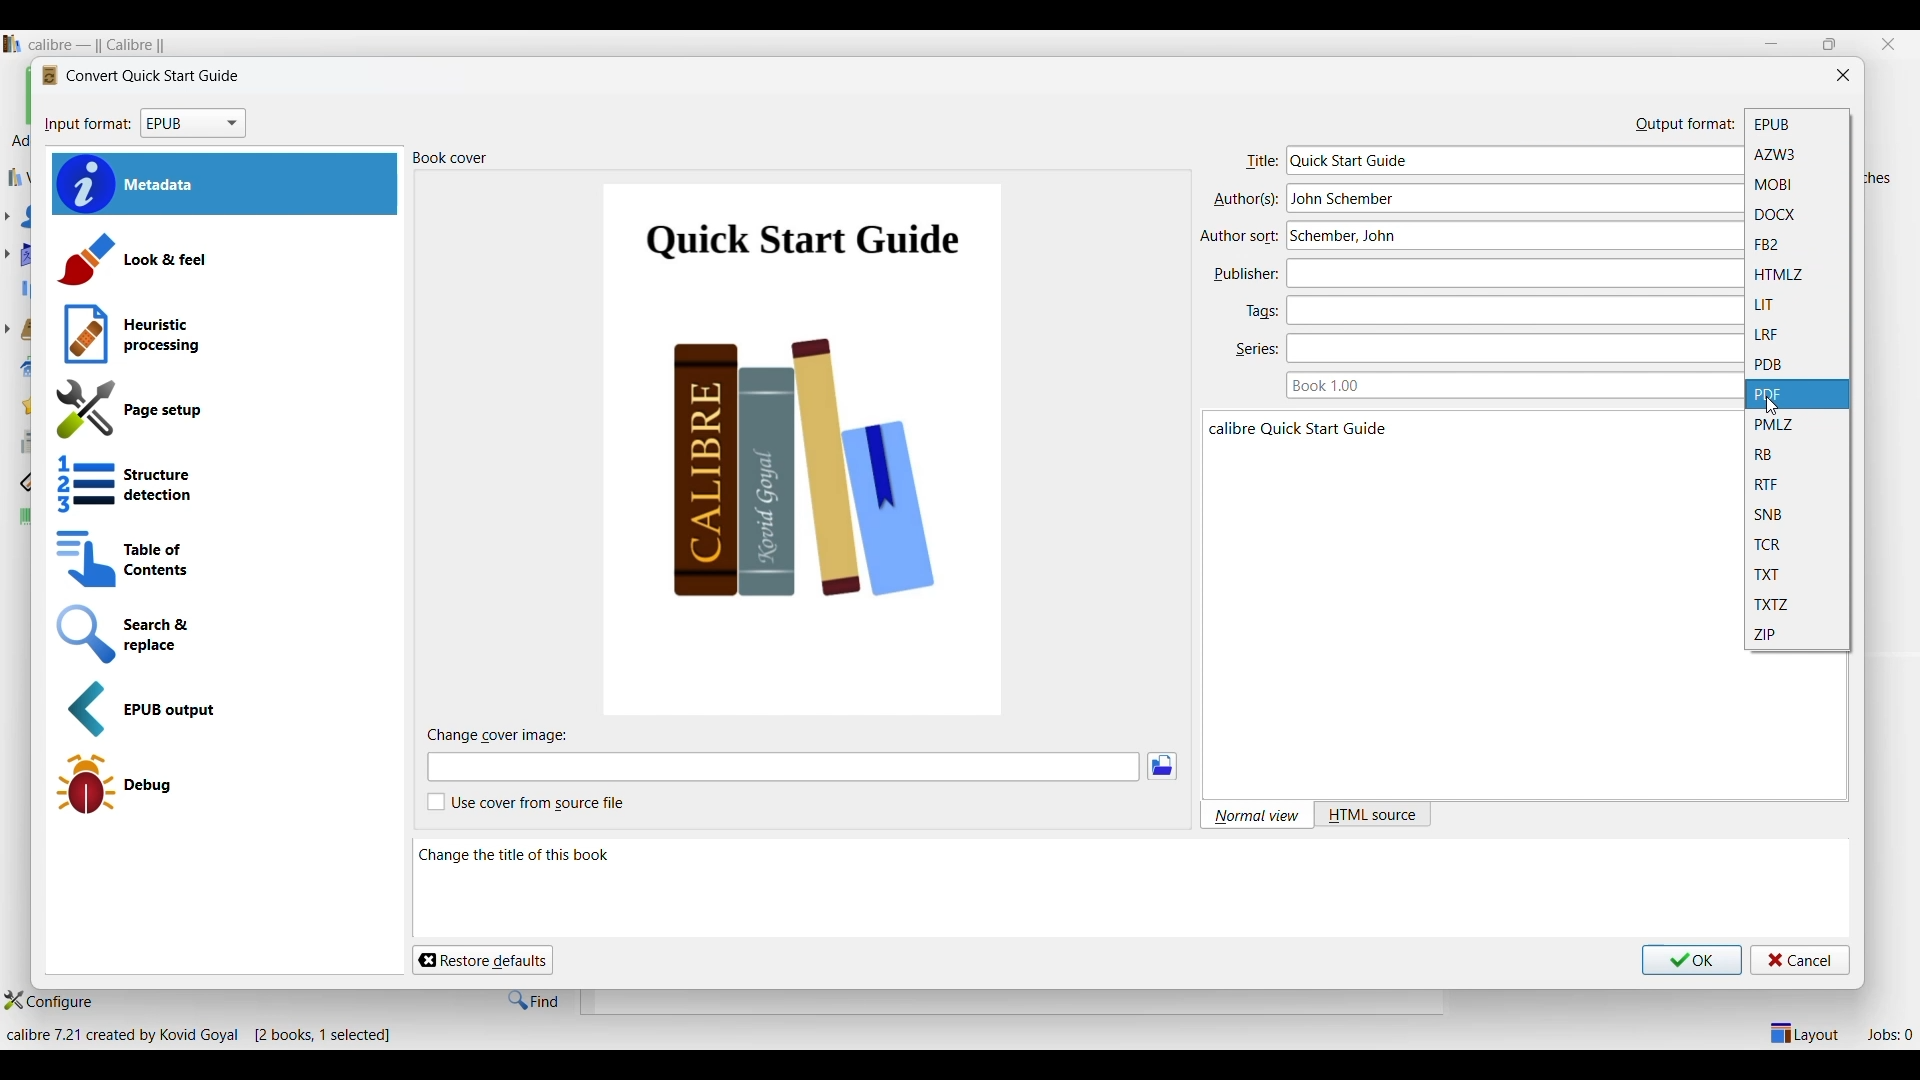  Describe the element at coordinates (1889, 45) in the screenshot. I see `Close interface` at that location.